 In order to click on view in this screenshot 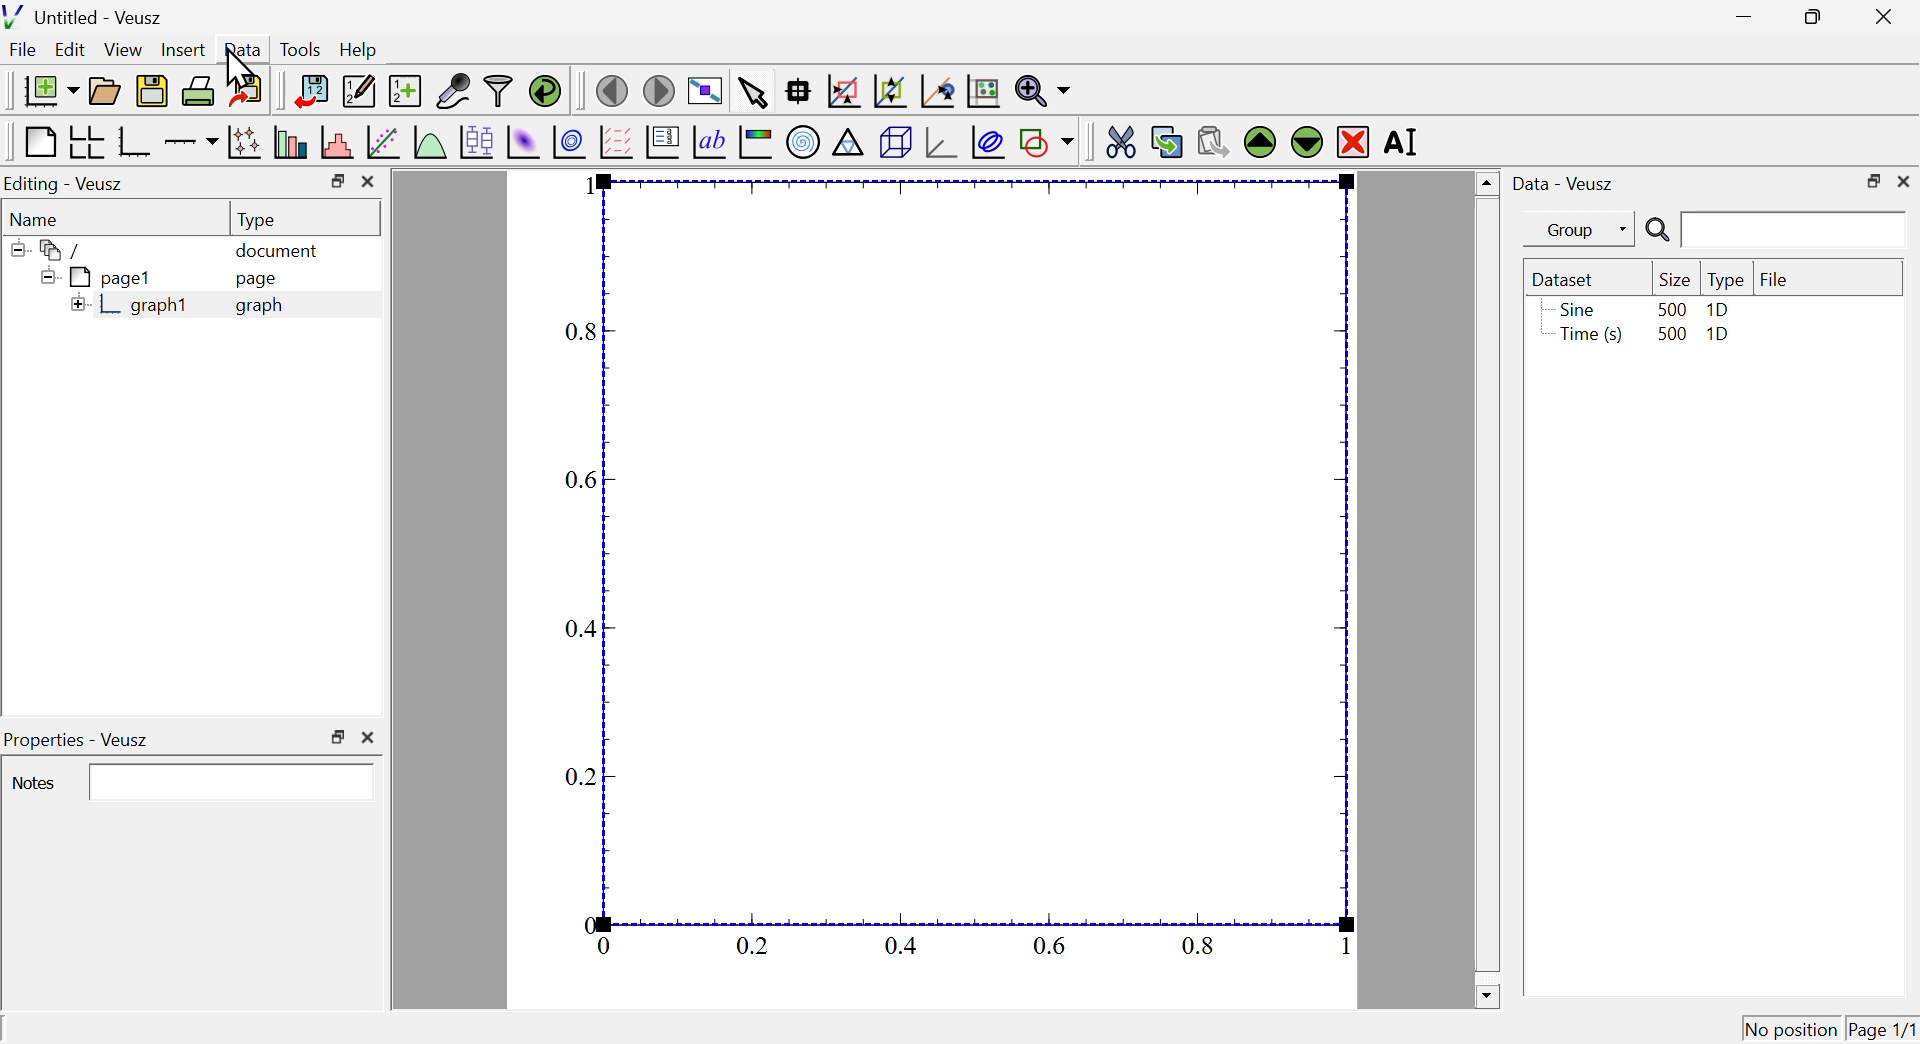, I will do `click(125, 49)`.